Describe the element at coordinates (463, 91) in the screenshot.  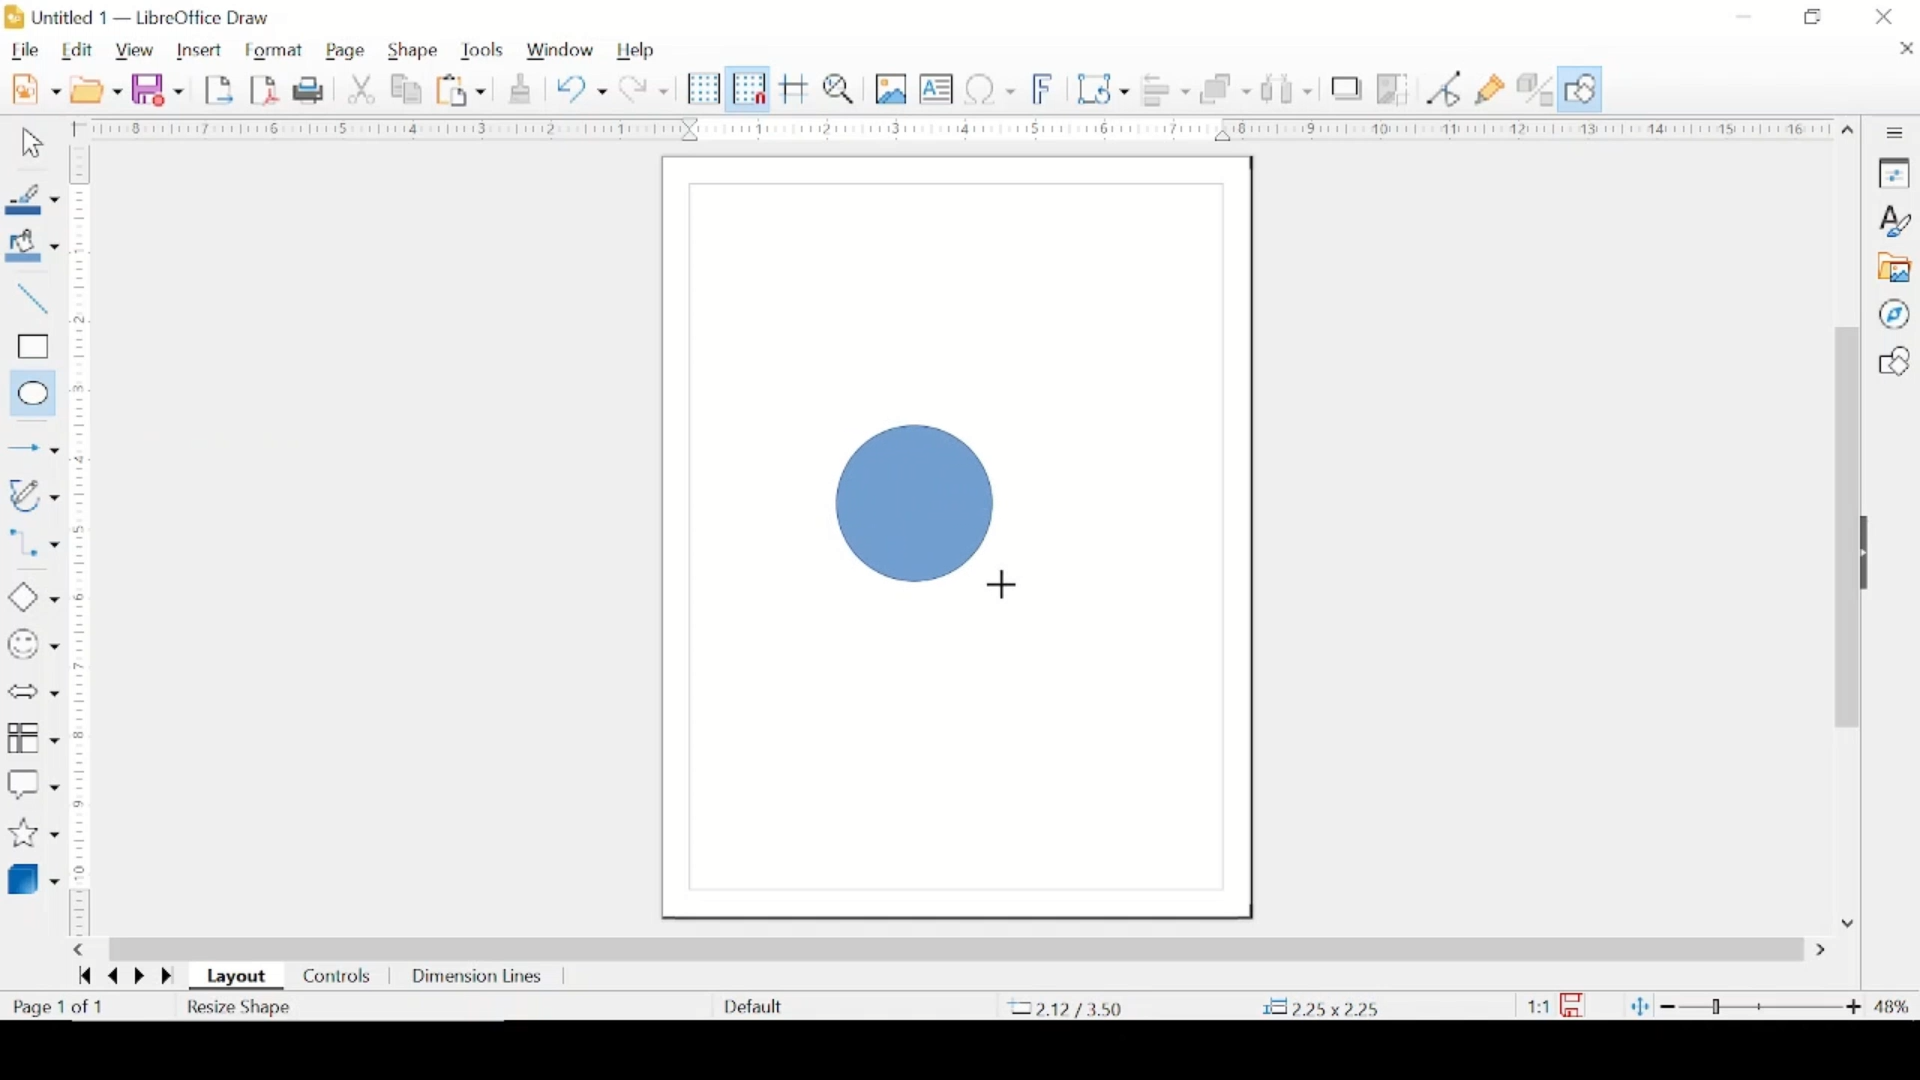
I see `paste` at that location.